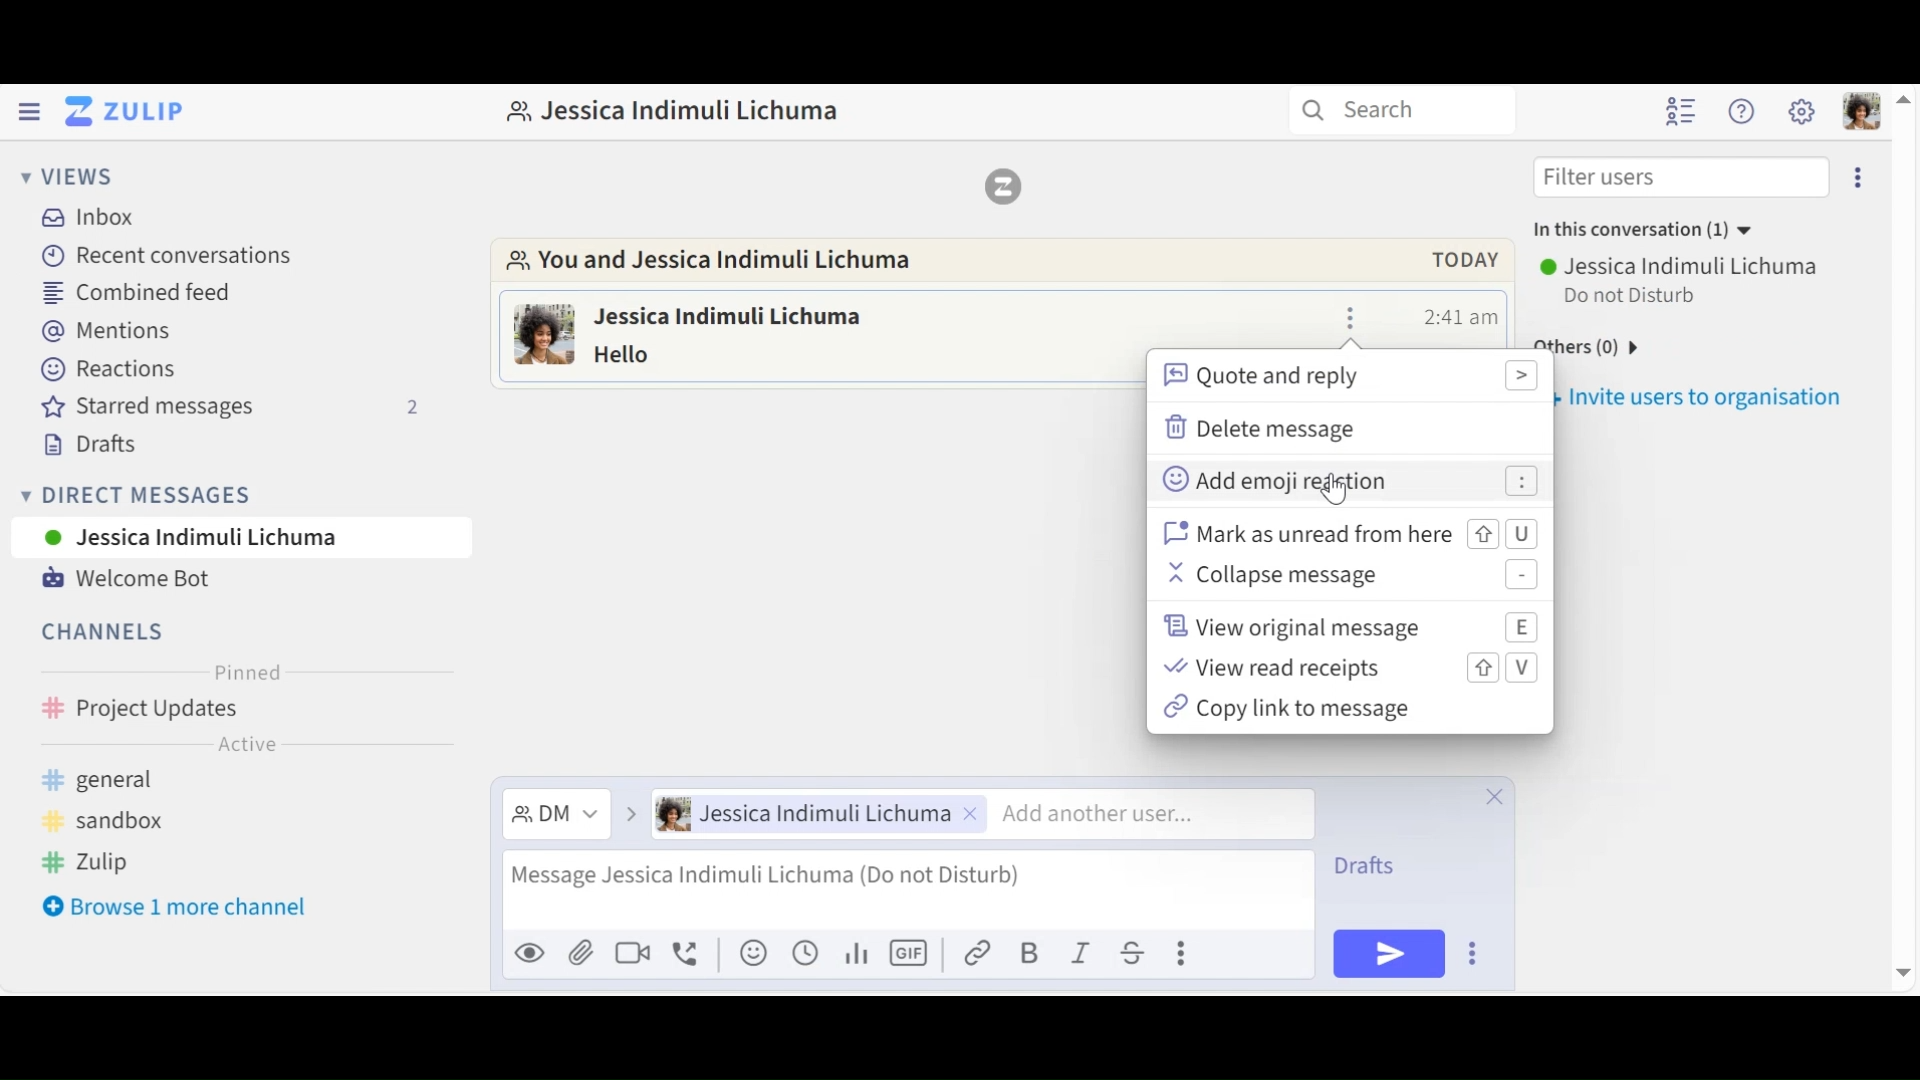  Describe the element at coordinates (1274, 428) in the screenshot. I see `Delete message` at that location.